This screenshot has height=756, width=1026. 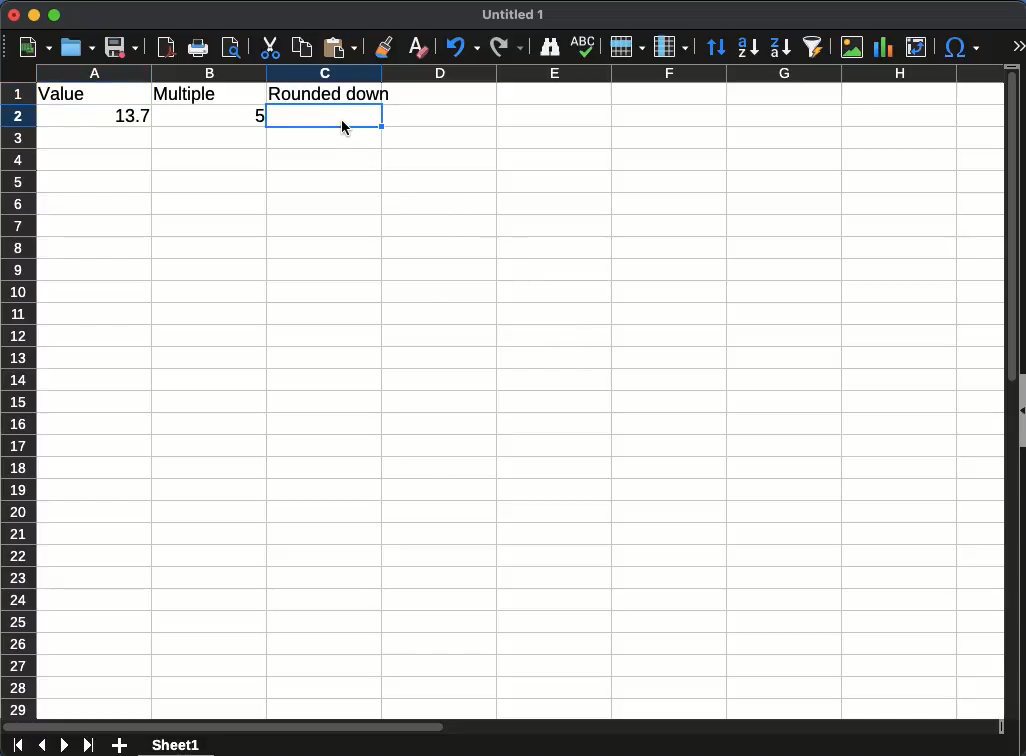 What do you see at coordinates (1020, 410) in the screenshot?
I see `collapse` at bounding box center [1020, 410].